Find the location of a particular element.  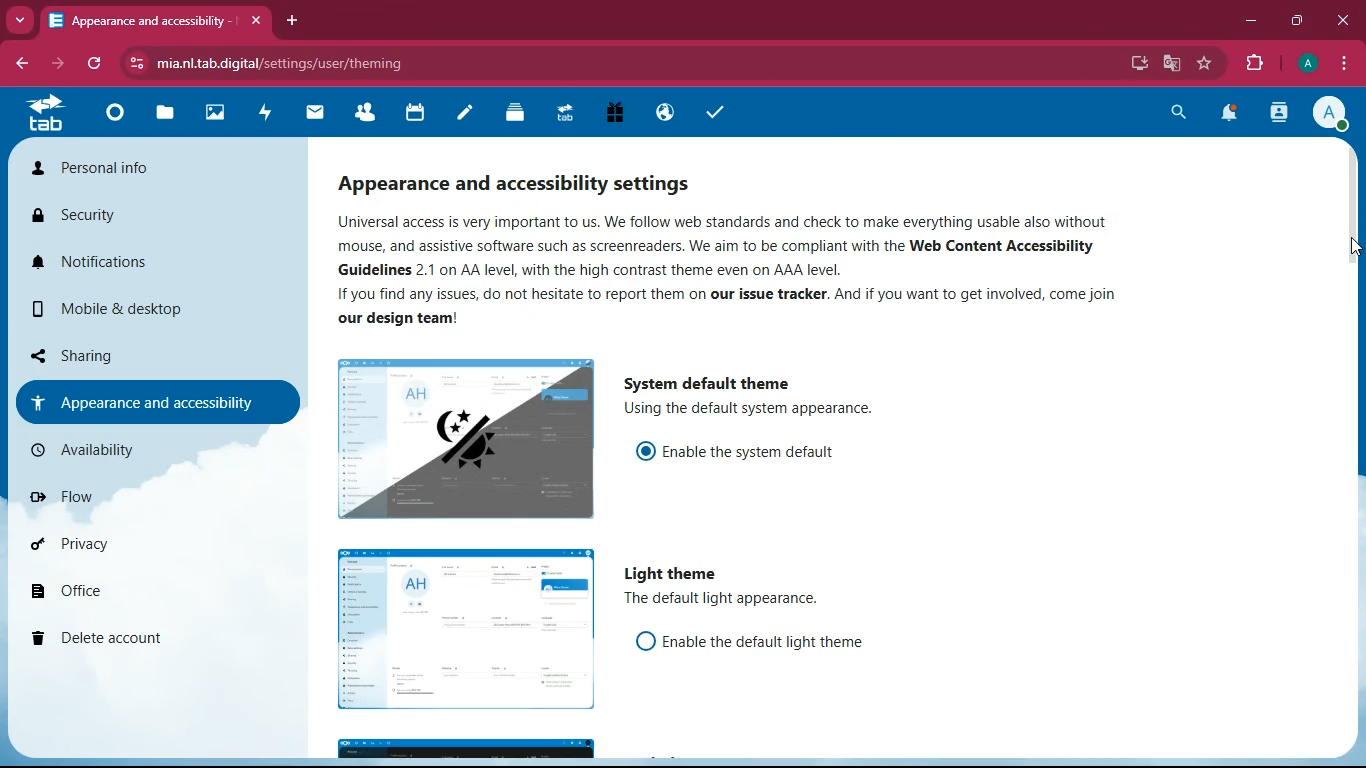

public is located at coordinates (662, 112).